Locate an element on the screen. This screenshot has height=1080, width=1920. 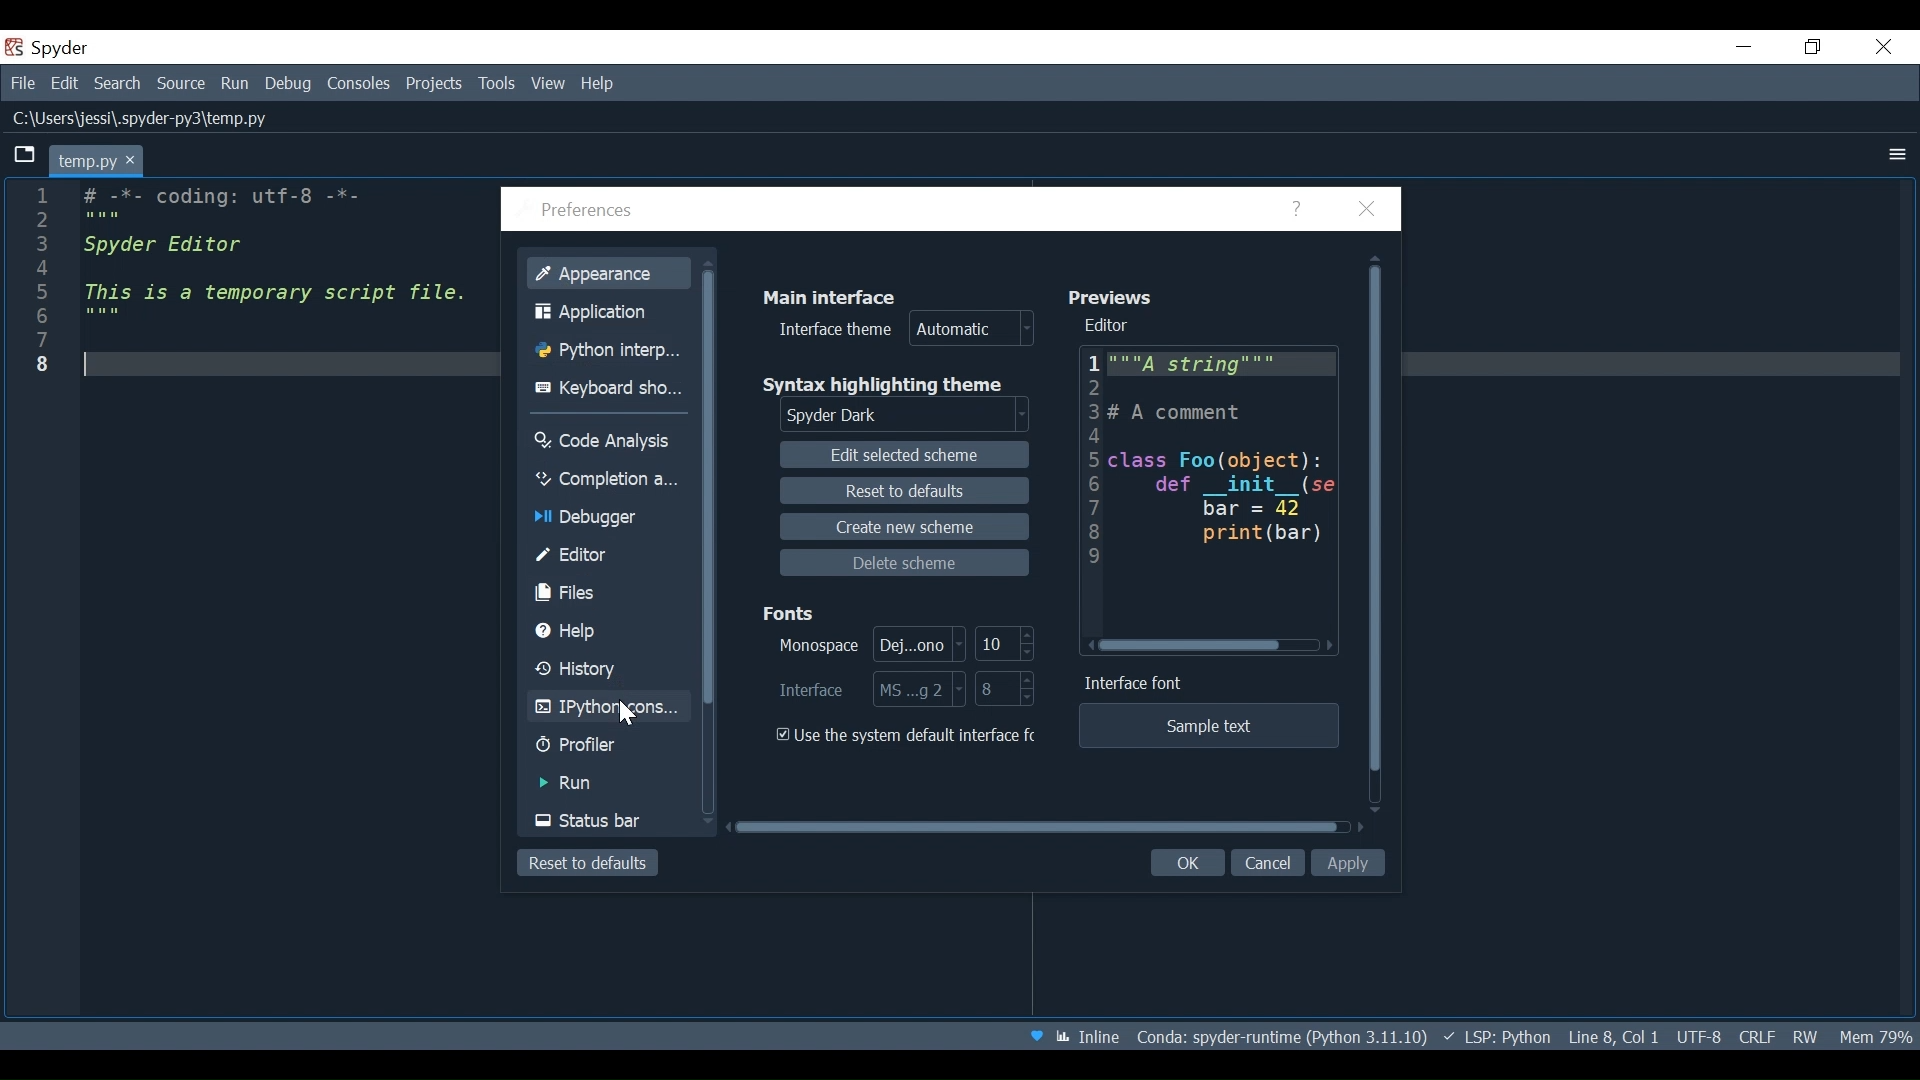
Profiler is located at coordinates (587, 747).